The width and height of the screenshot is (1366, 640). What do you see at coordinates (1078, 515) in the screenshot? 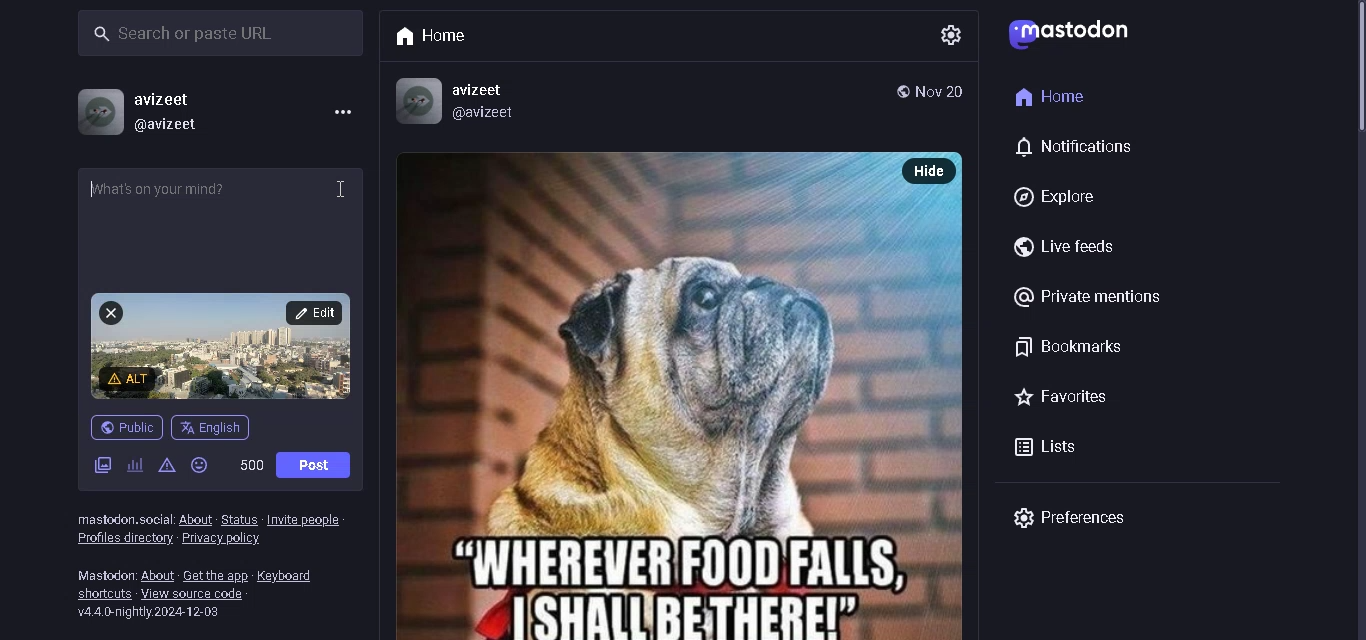
I see `preferences` at bounding box center [1078, 515].